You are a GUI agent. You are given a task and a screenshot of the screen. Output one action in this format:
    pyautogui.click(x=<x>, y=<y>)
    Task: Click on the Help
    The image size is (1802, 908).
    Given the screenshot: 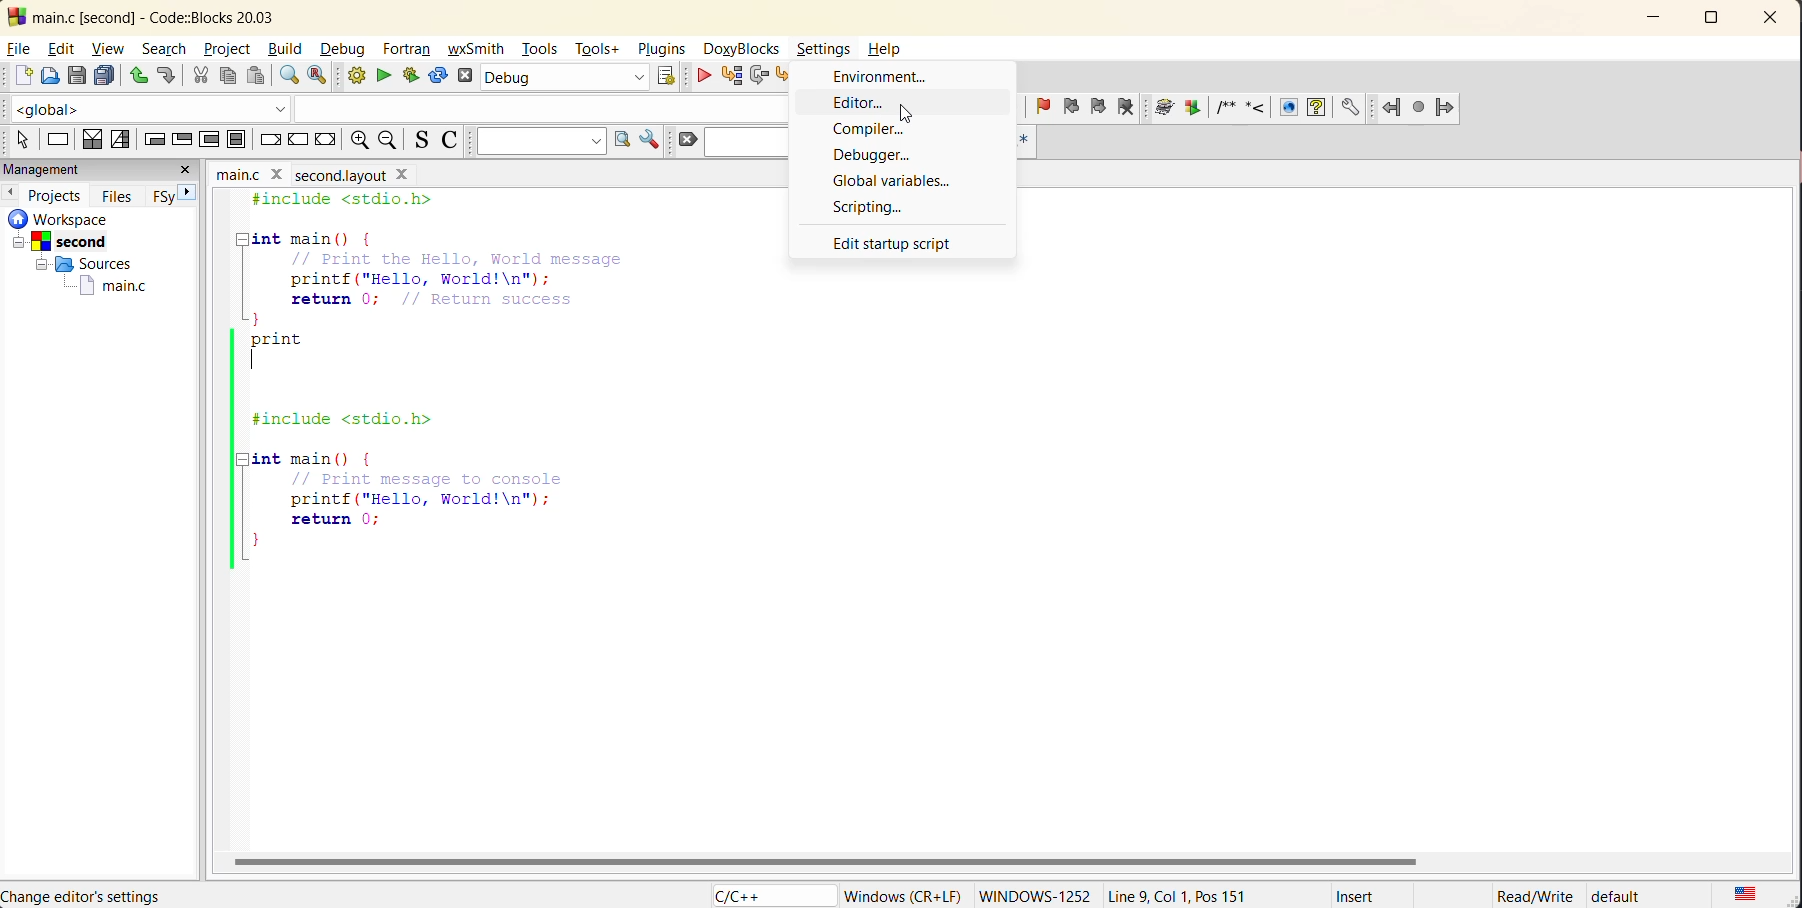 What is the action you would take?
    pyautogui.click(x=897, y=45)
    